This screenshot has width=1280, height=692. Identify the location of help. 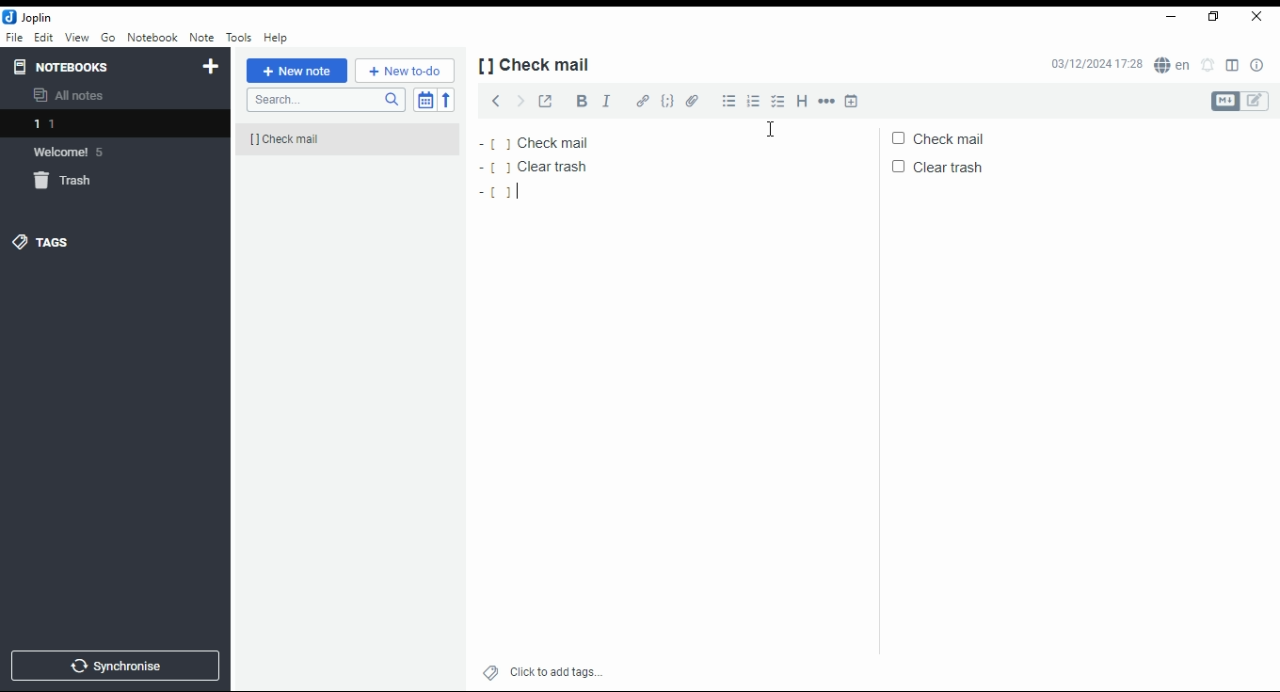
(276, 38).